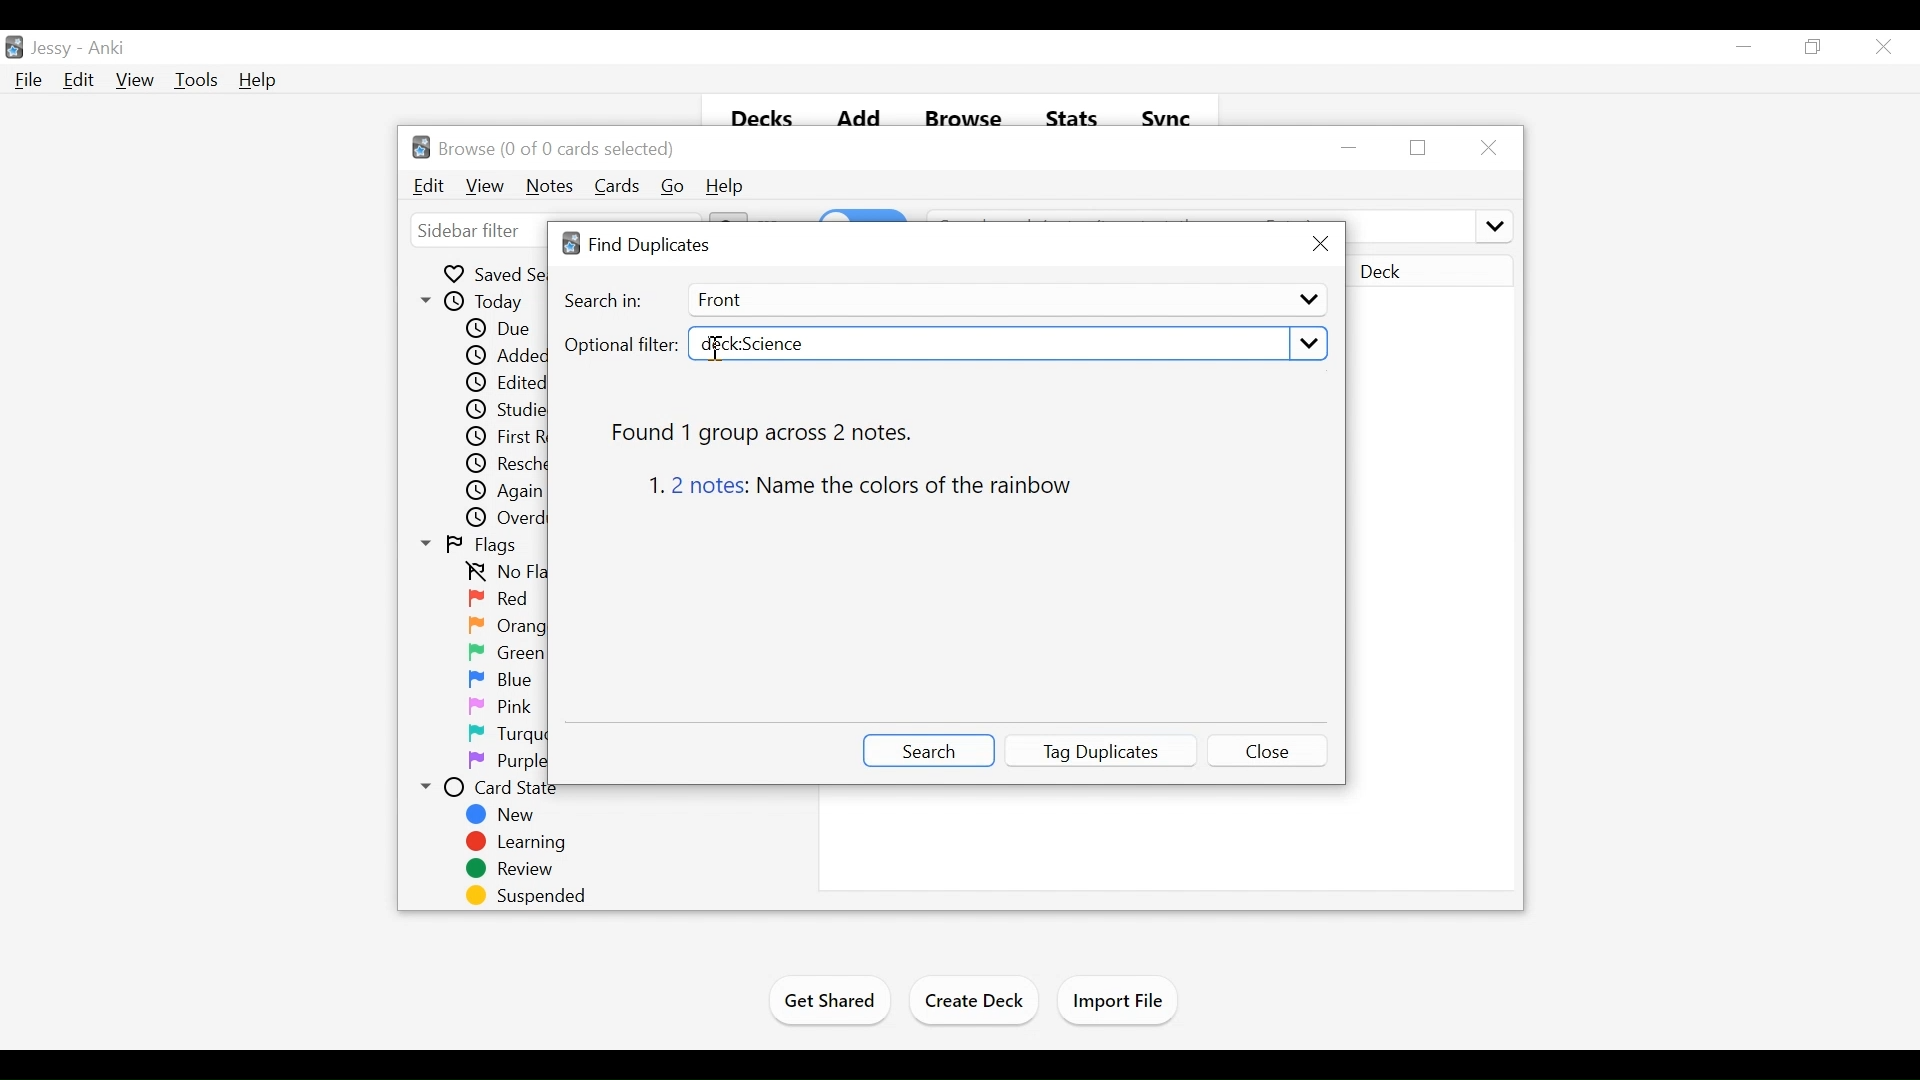  I want to click on Overdue, so click(508, 519).